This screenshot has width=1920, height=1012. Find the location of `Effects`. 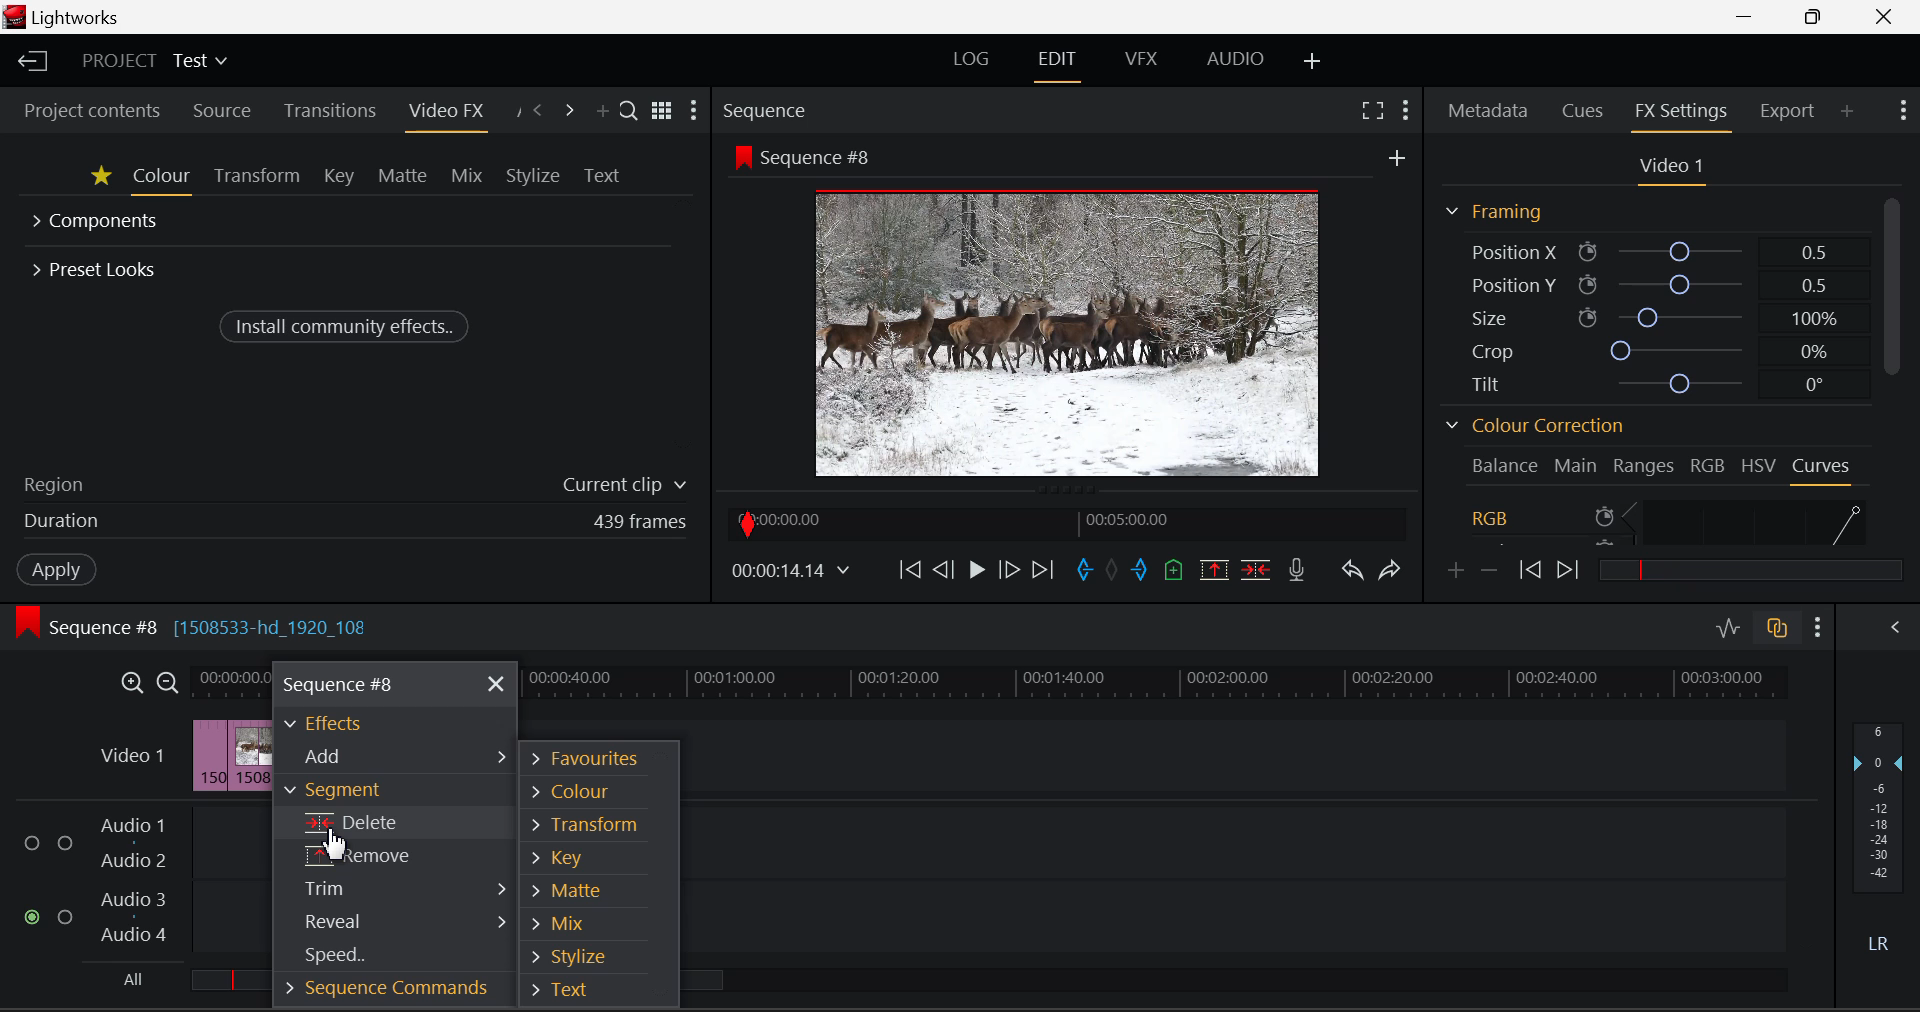

Effects is located at coordinates (365, 721).